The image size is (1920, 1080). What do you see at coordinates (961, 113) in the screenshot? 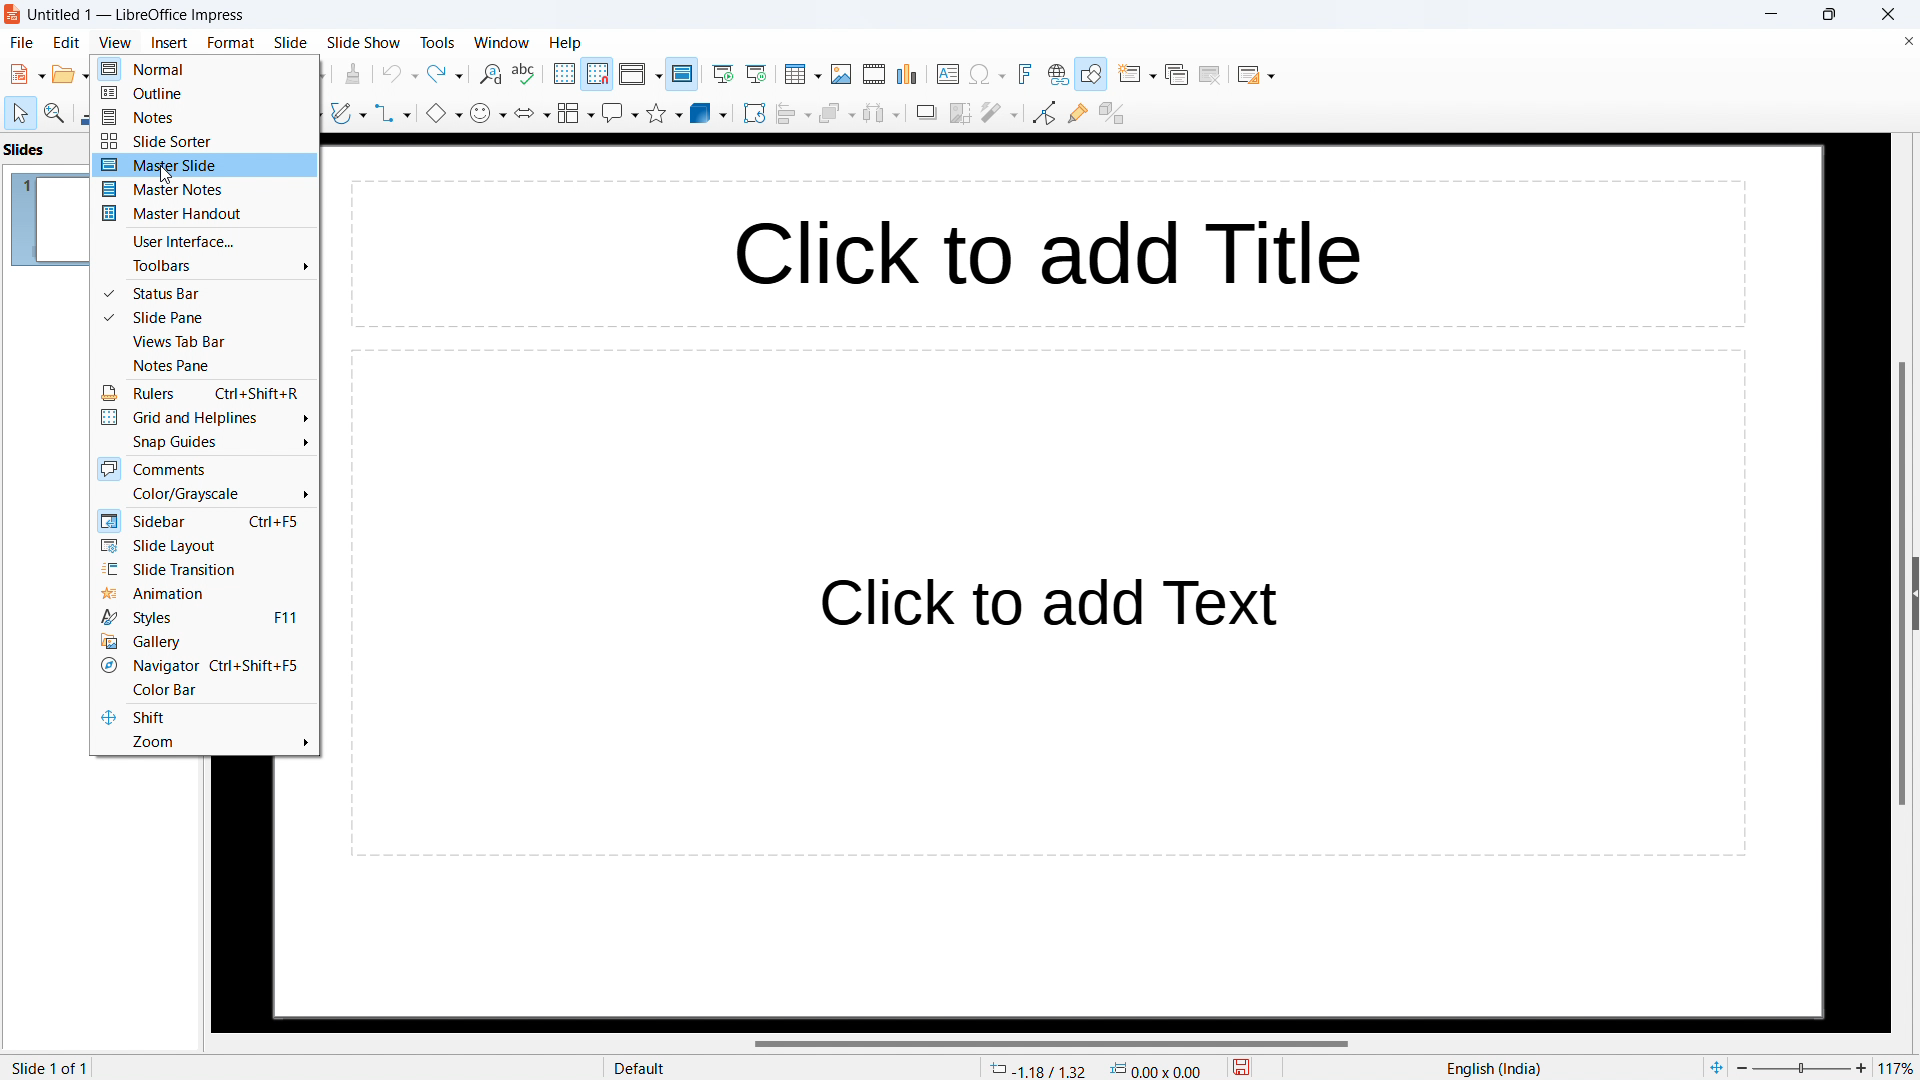
I see `crop` at bounding box center [961, 113].